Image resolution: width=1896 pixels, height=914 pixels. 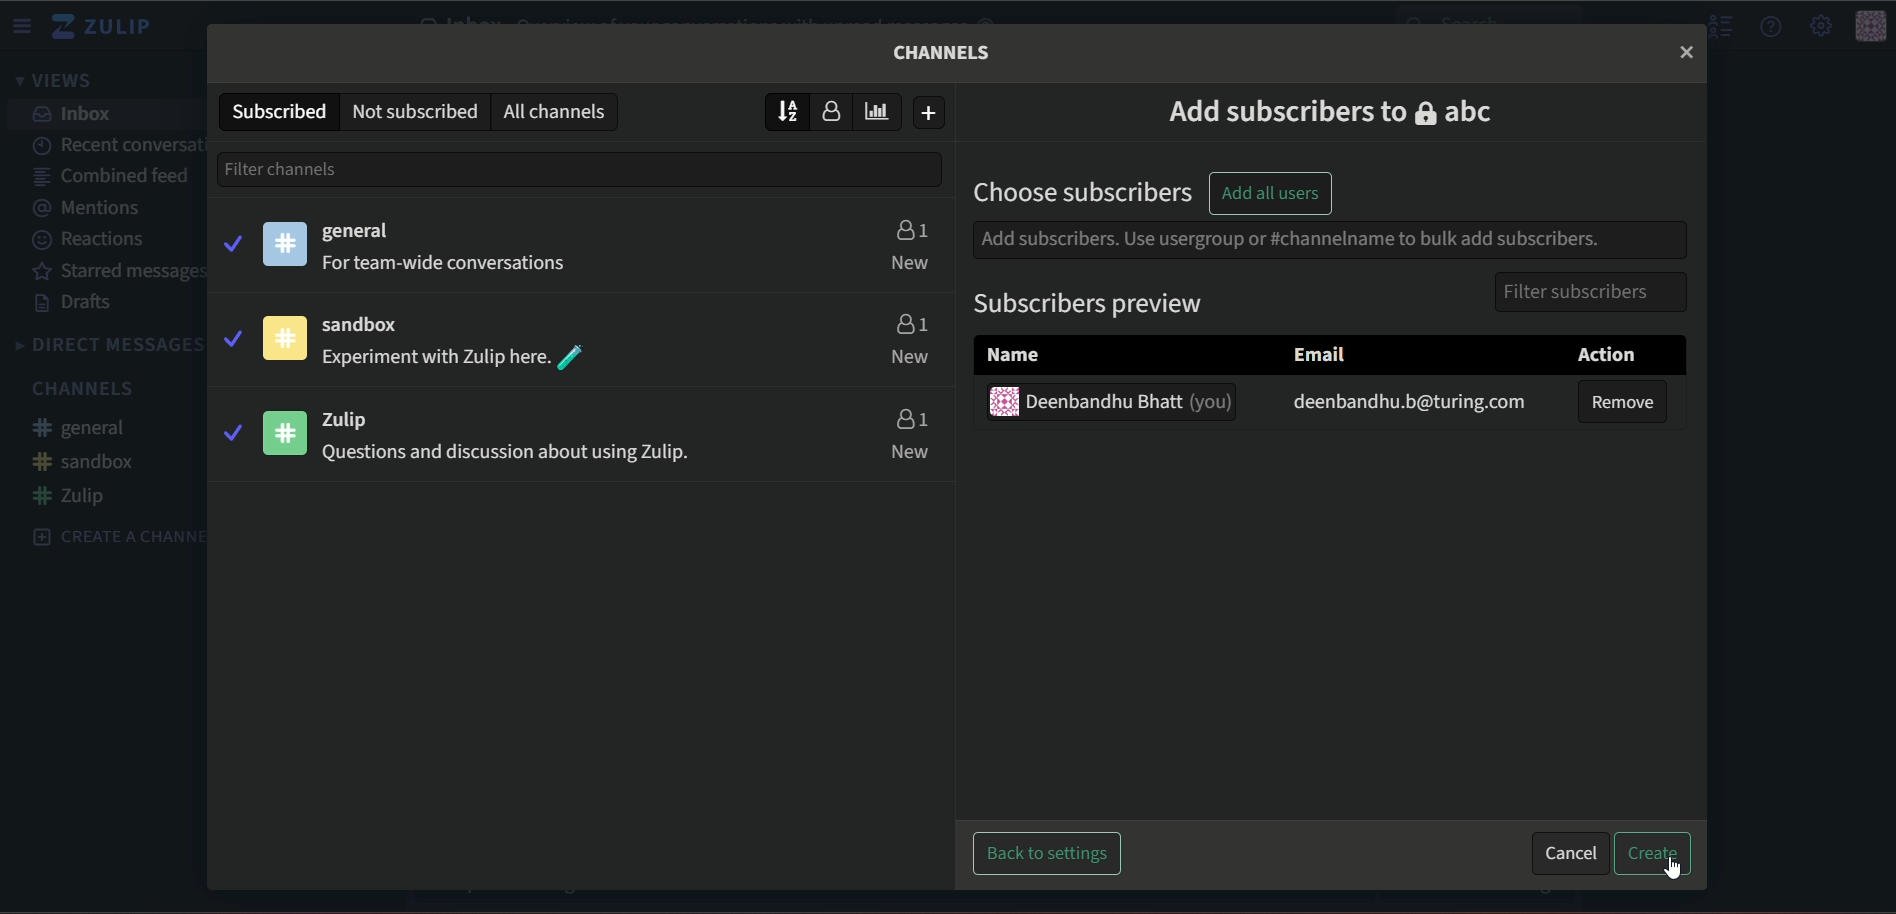 I want to click on  Deenbandhu Bhatt (you), so click(x=1133, y=402).